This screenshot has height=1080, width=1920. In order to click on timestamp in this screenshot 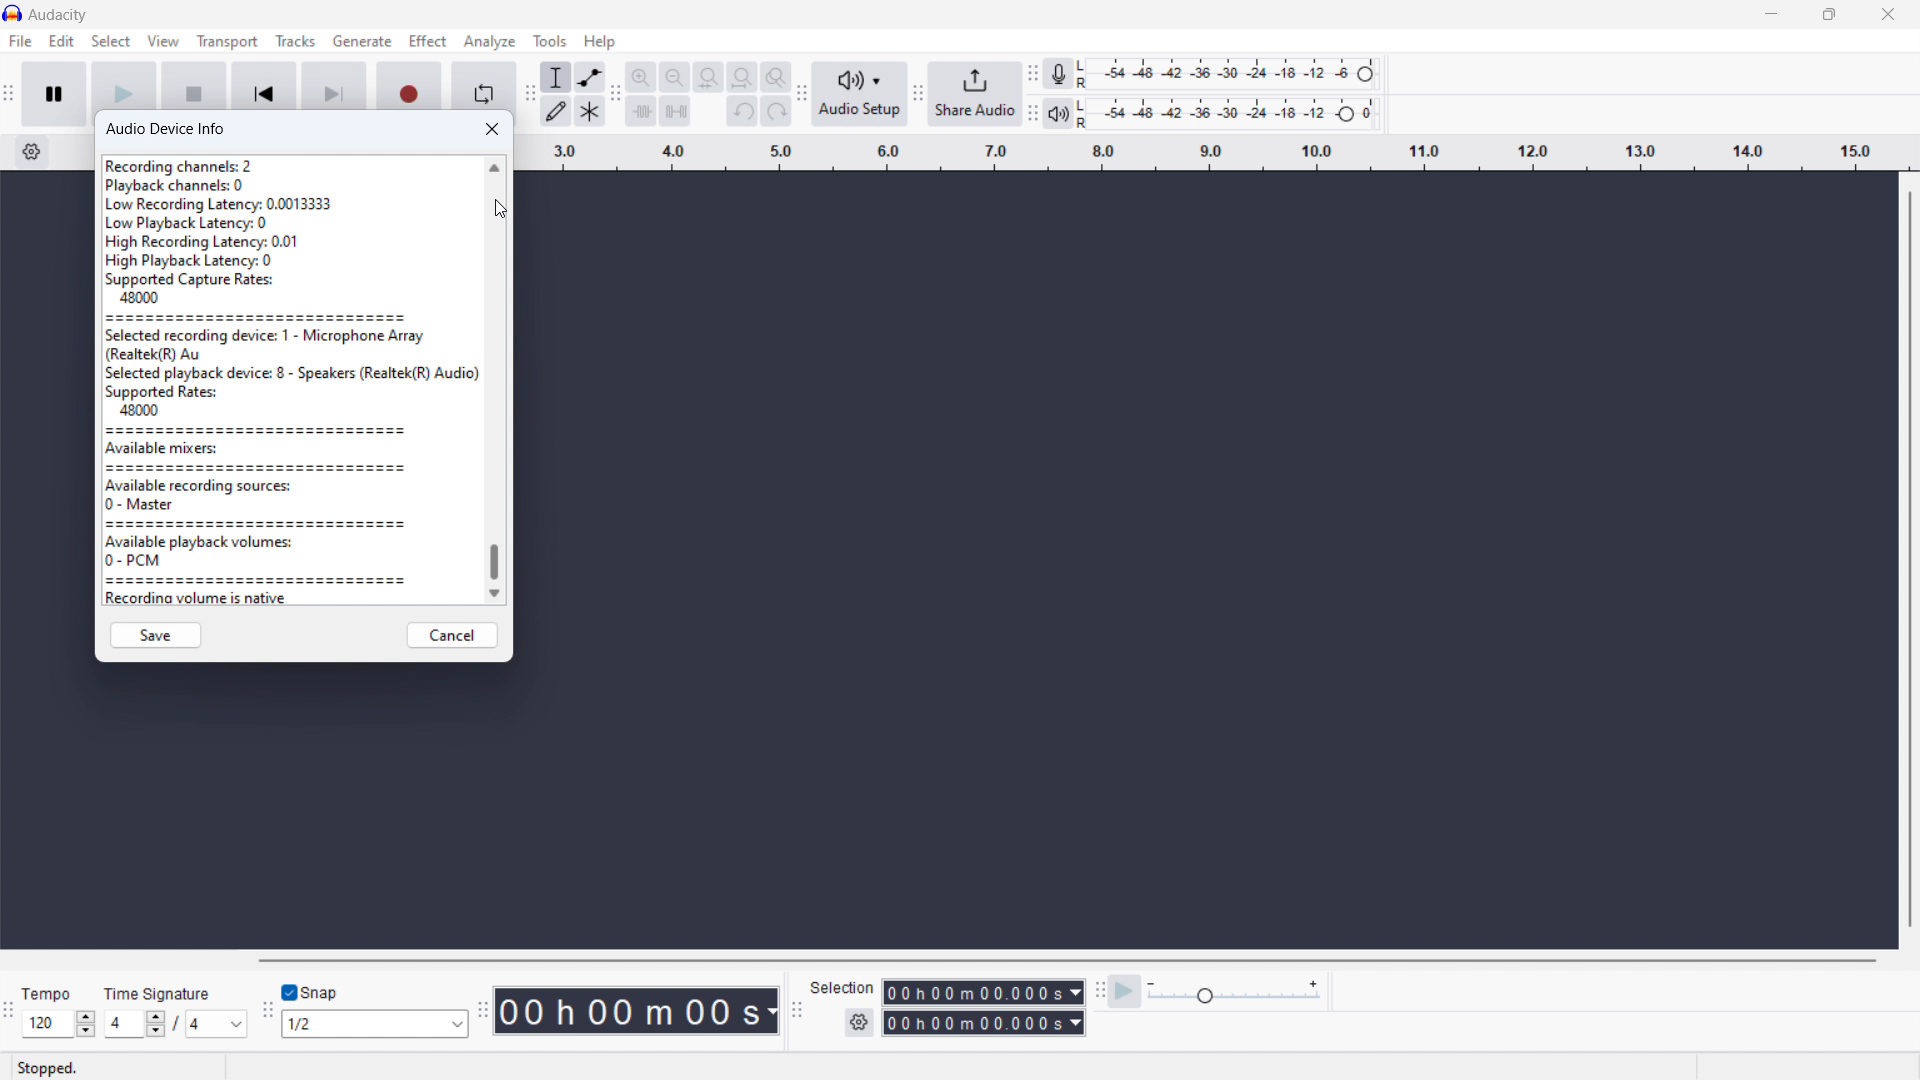, I will do `click(635, 1010)`.